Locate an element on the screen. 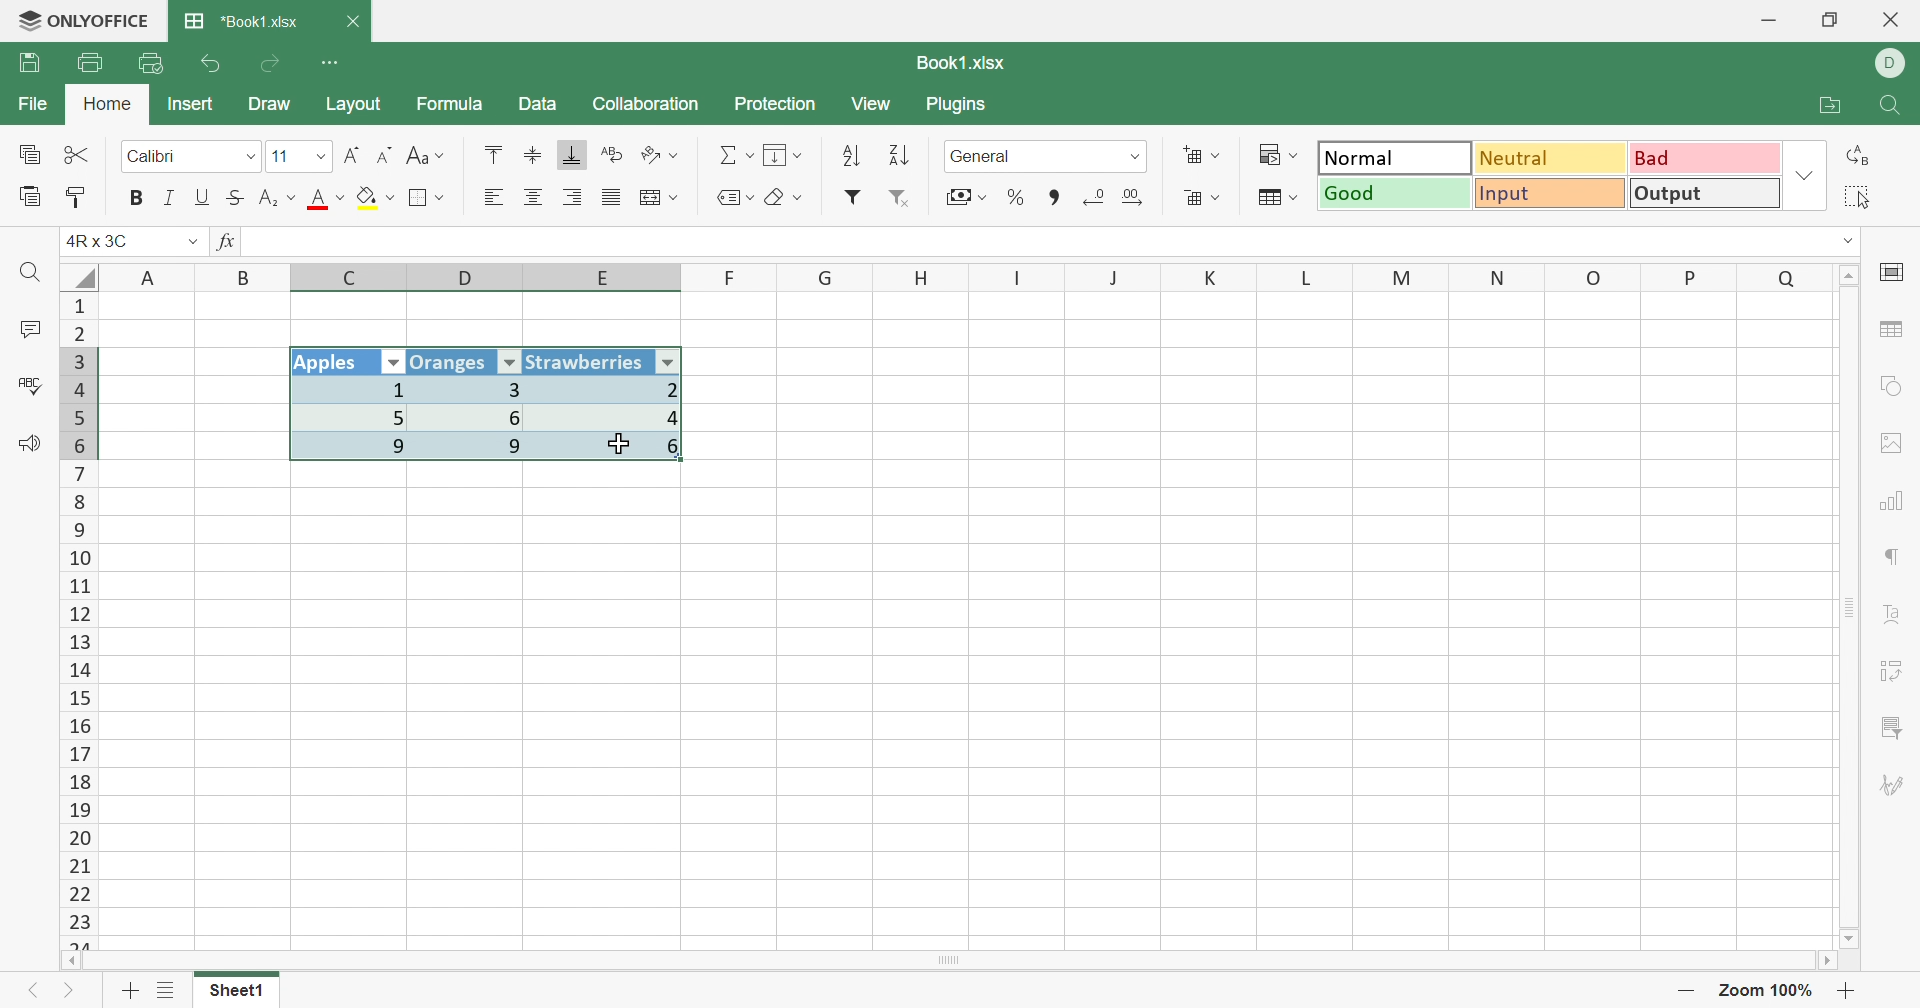  B is located at coordinates (247, 277).